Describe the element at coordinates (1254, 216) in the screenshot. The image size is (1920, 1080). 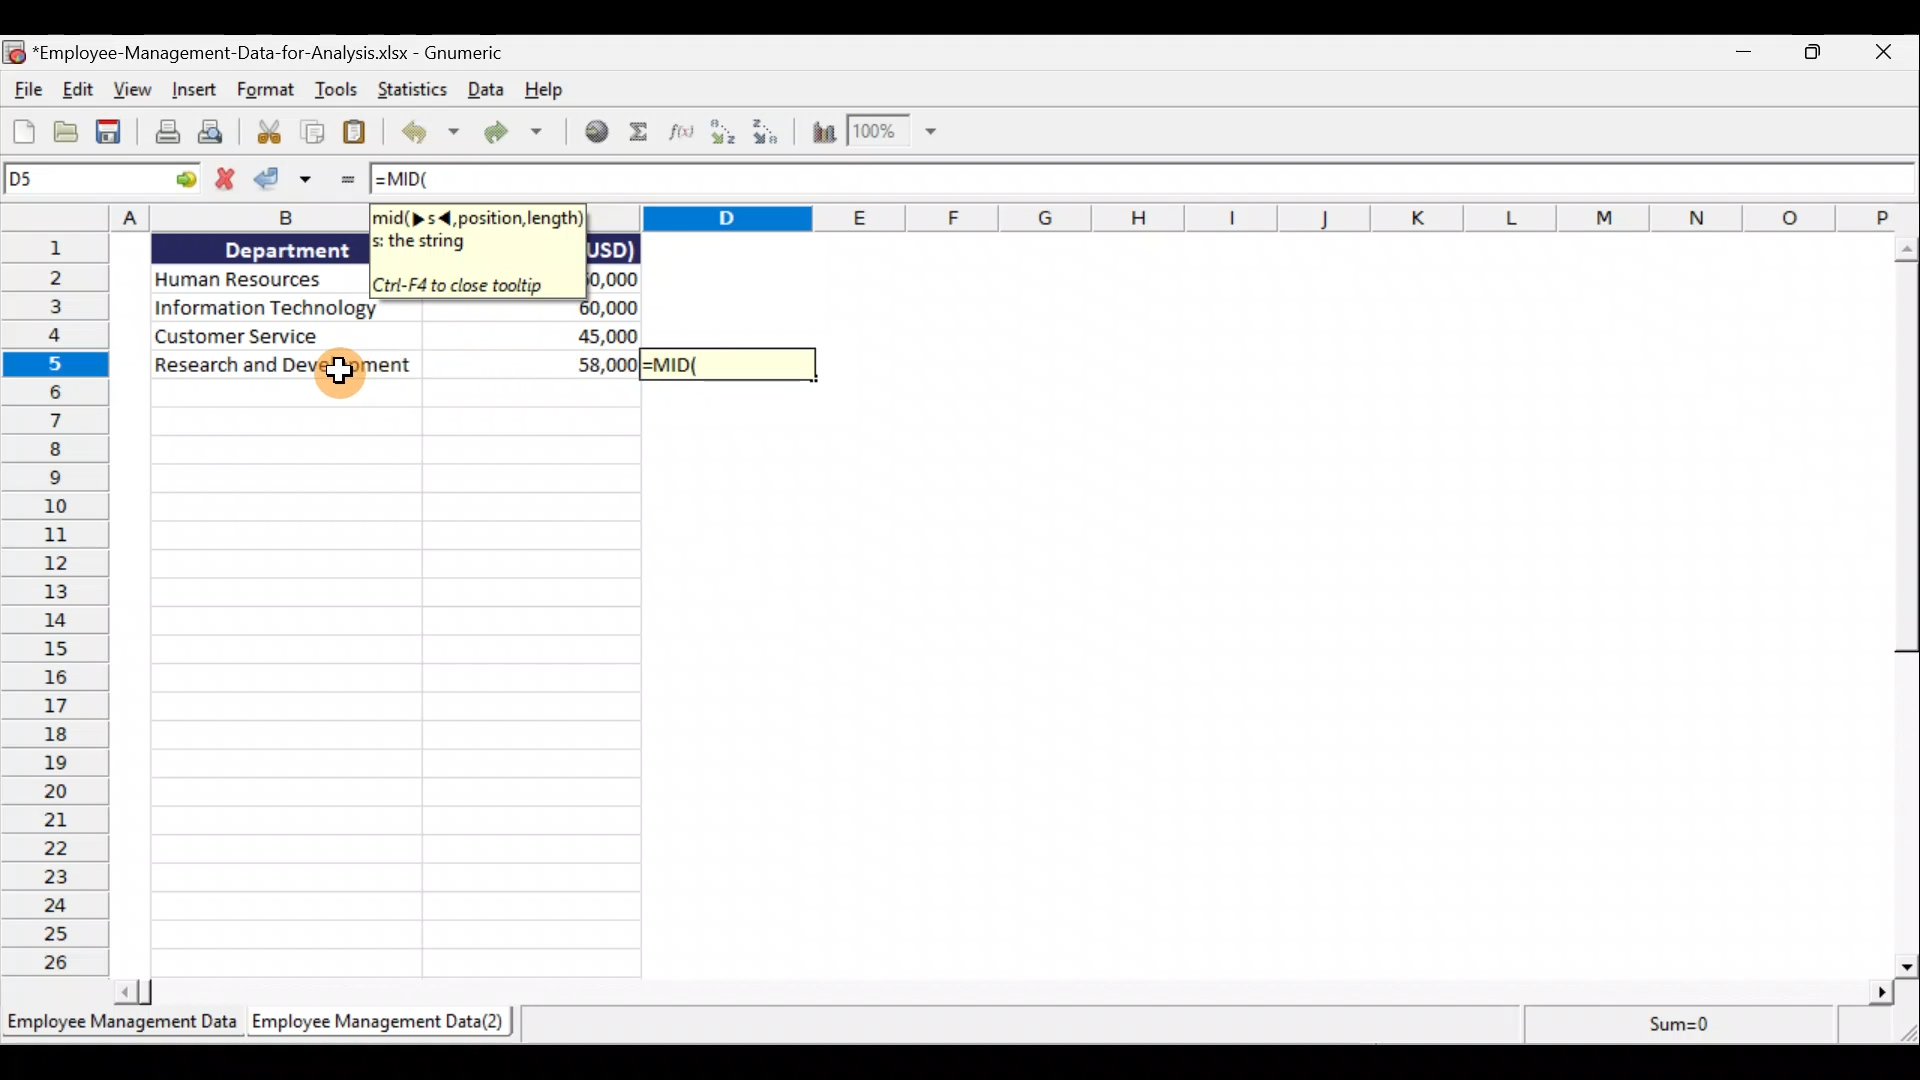
I see `columns` at that location.